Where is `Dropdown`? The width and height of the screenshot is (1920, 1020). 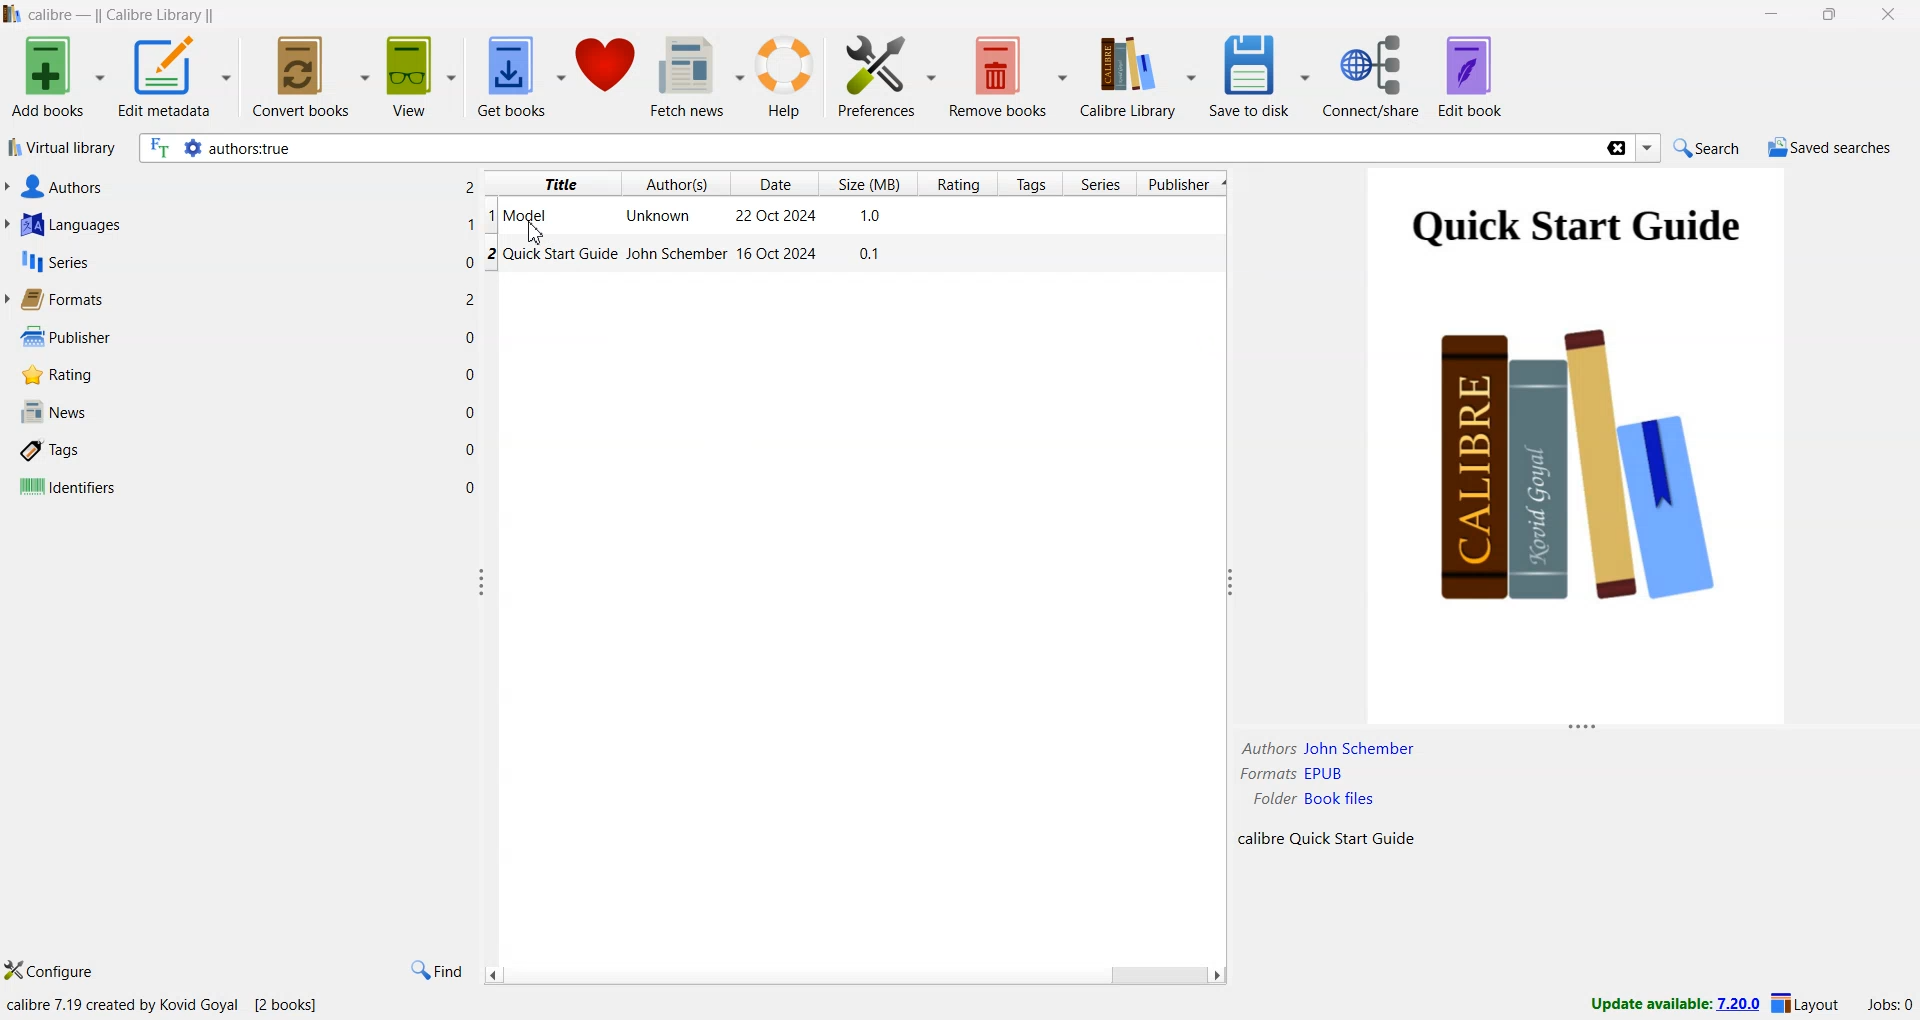
Dropdown is located at coordinates (1650, 149).